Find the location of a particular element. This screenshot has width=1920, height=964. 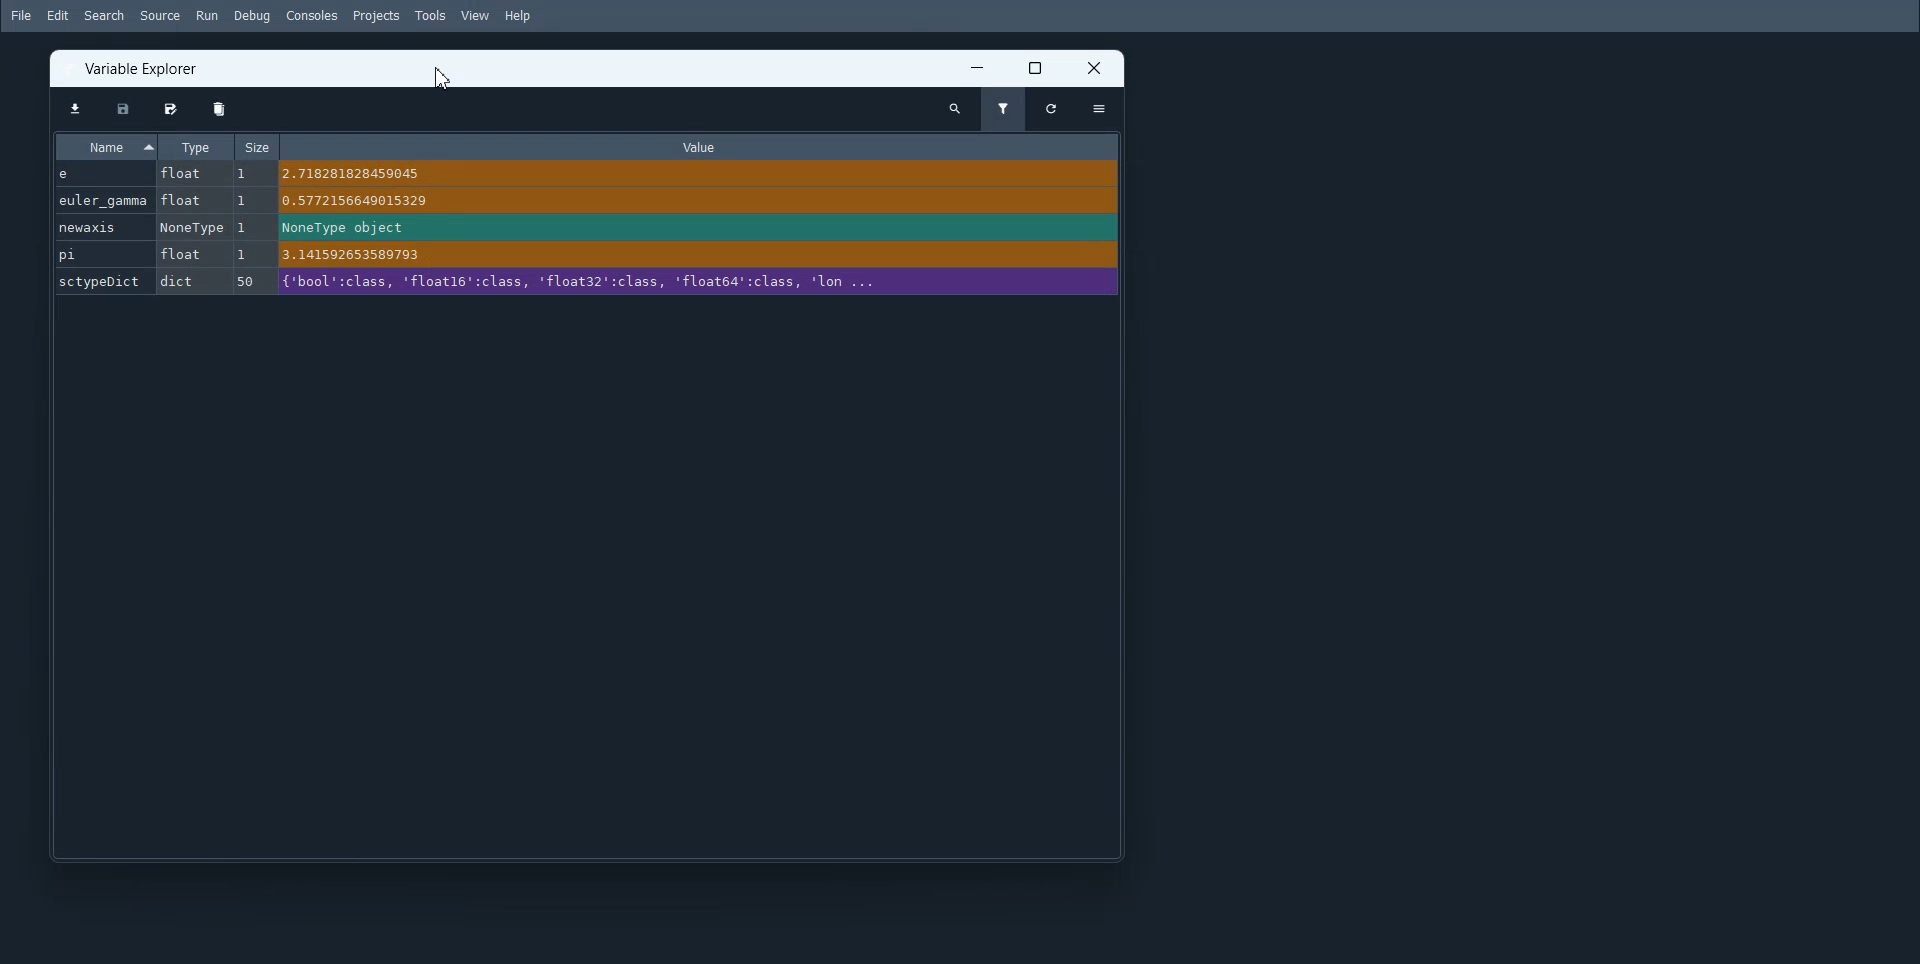

1 is located at coordinates (243, 200).